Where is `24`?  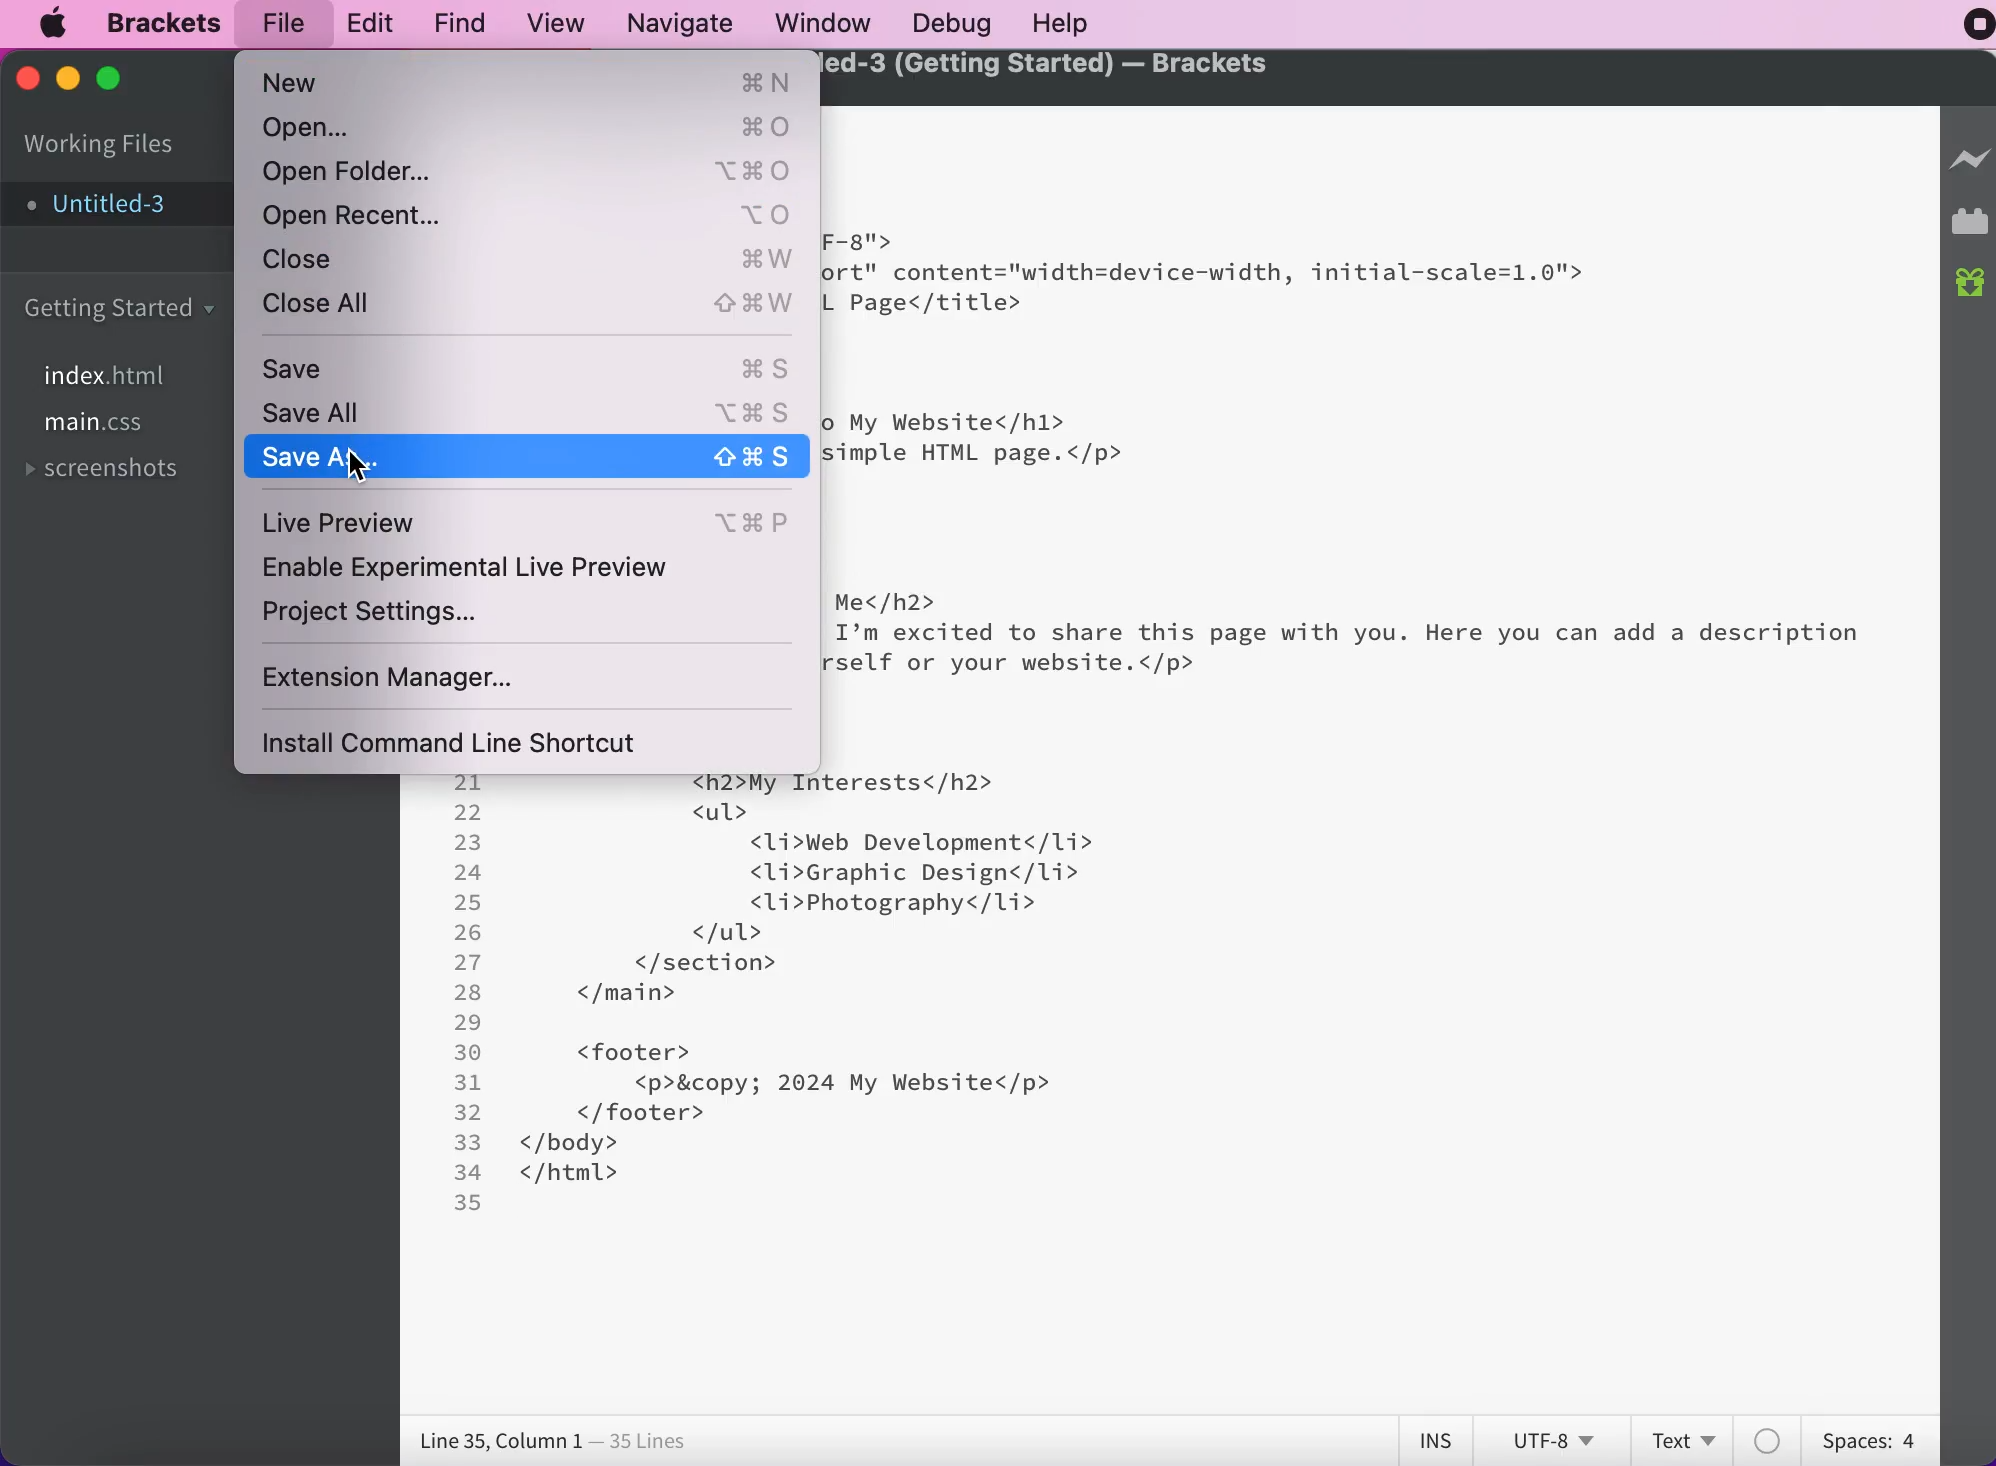
24 is located at coordinates (469, 872).